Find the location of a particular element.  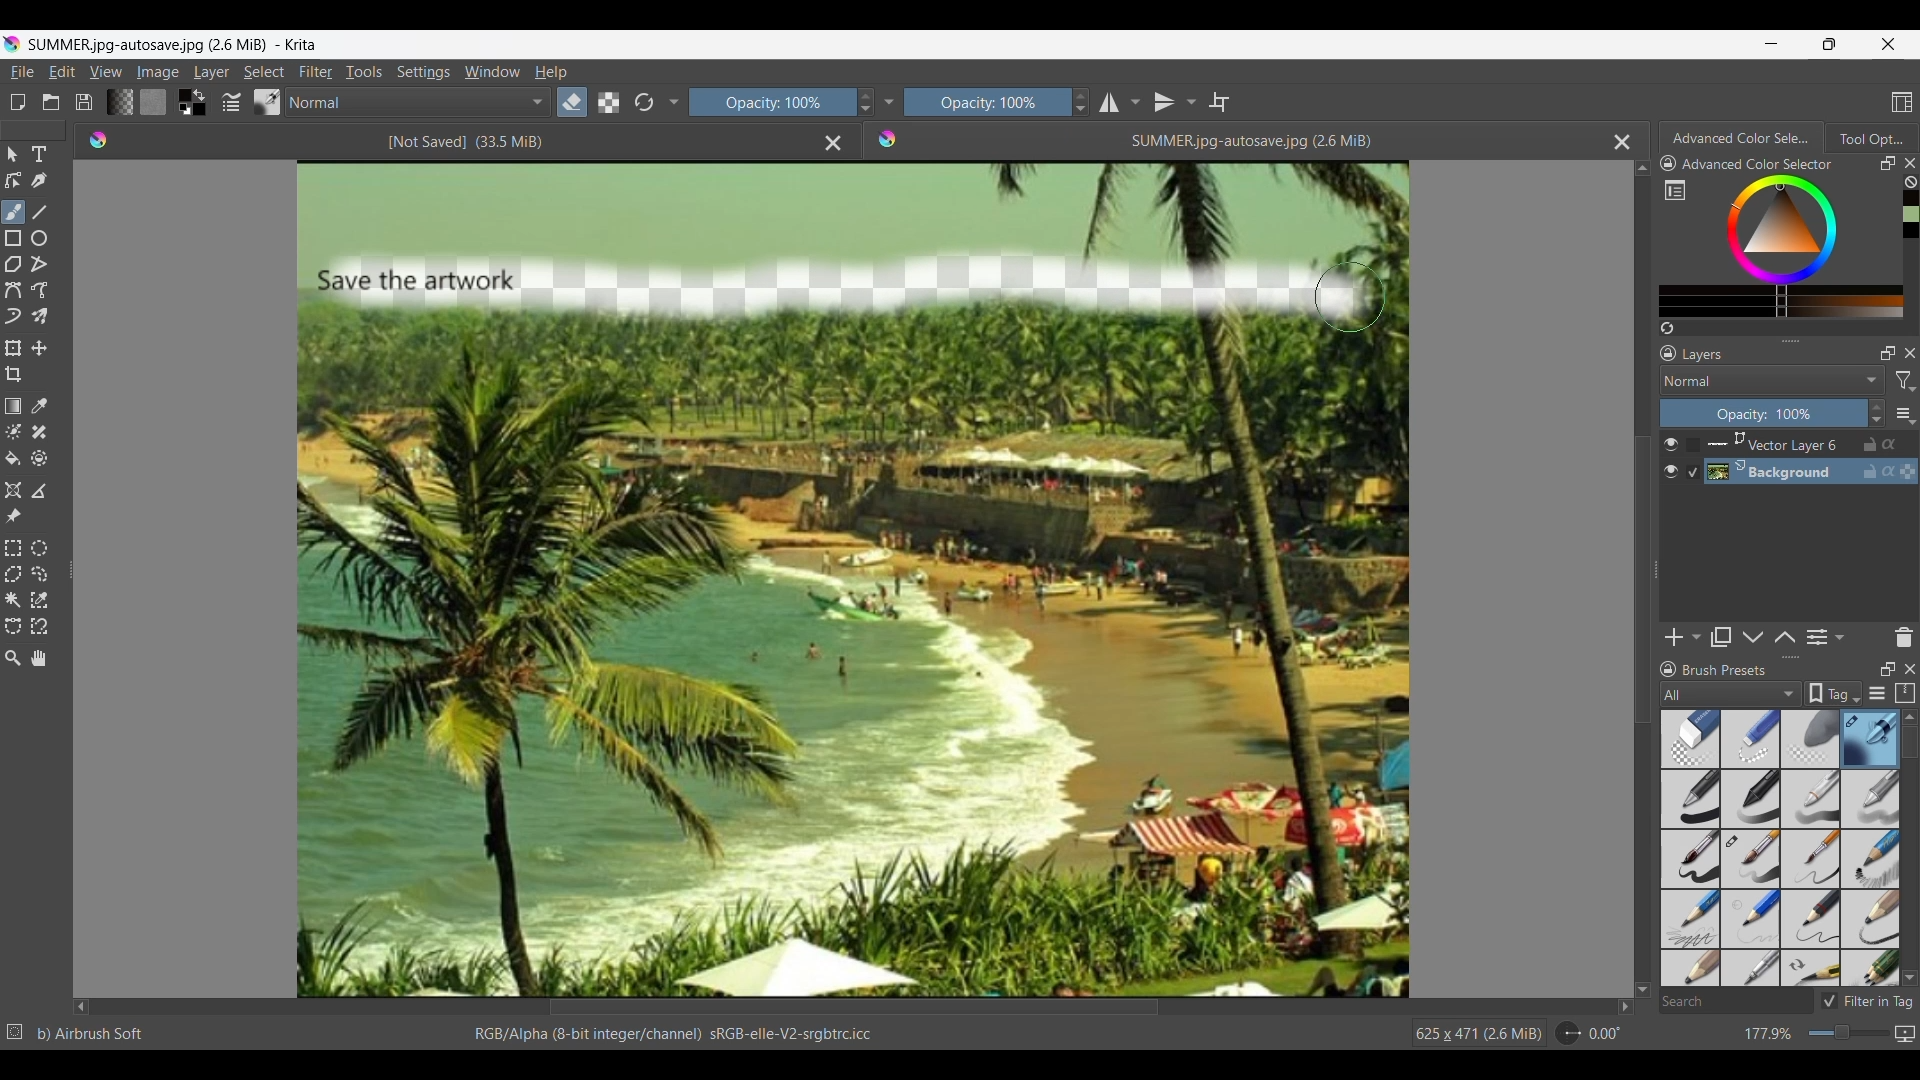

Add options is located at coordinates (1683, 637).